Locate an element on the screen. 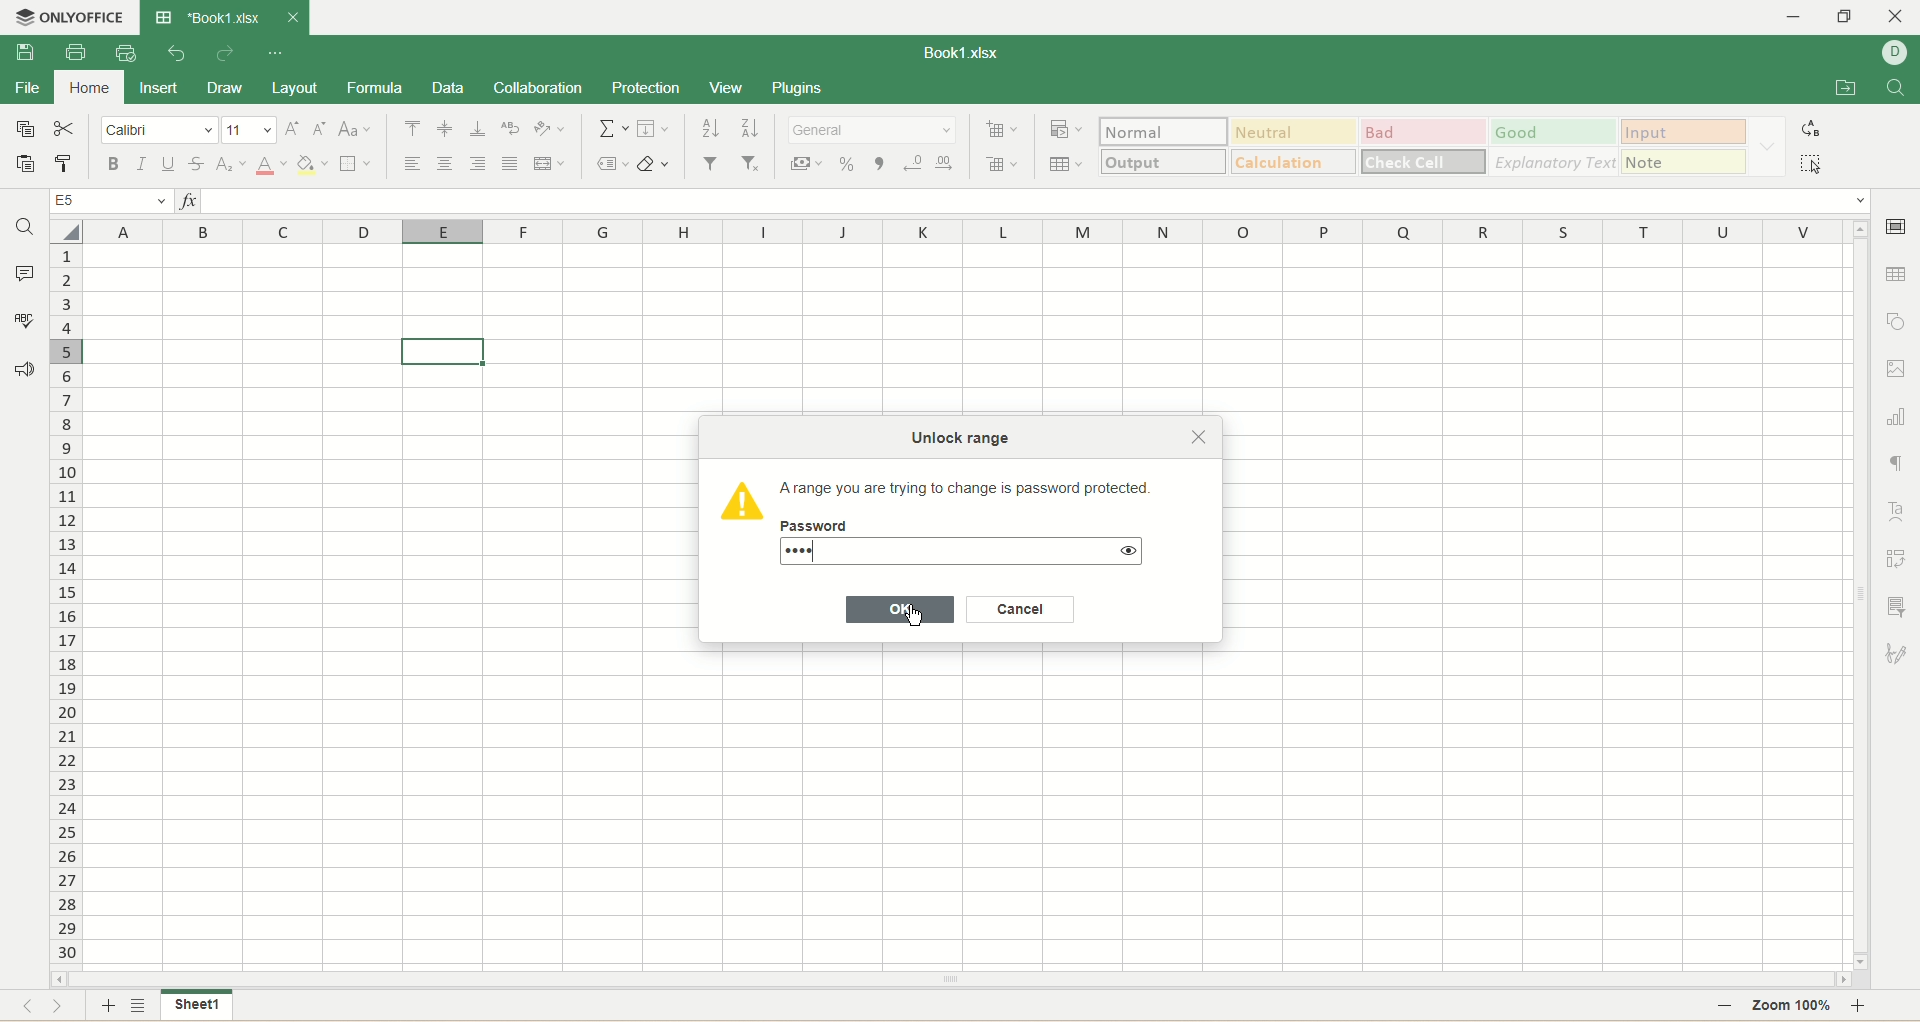 This screenshot has height=1022, width=1920. align bottom is located at coordinates (477, 129).